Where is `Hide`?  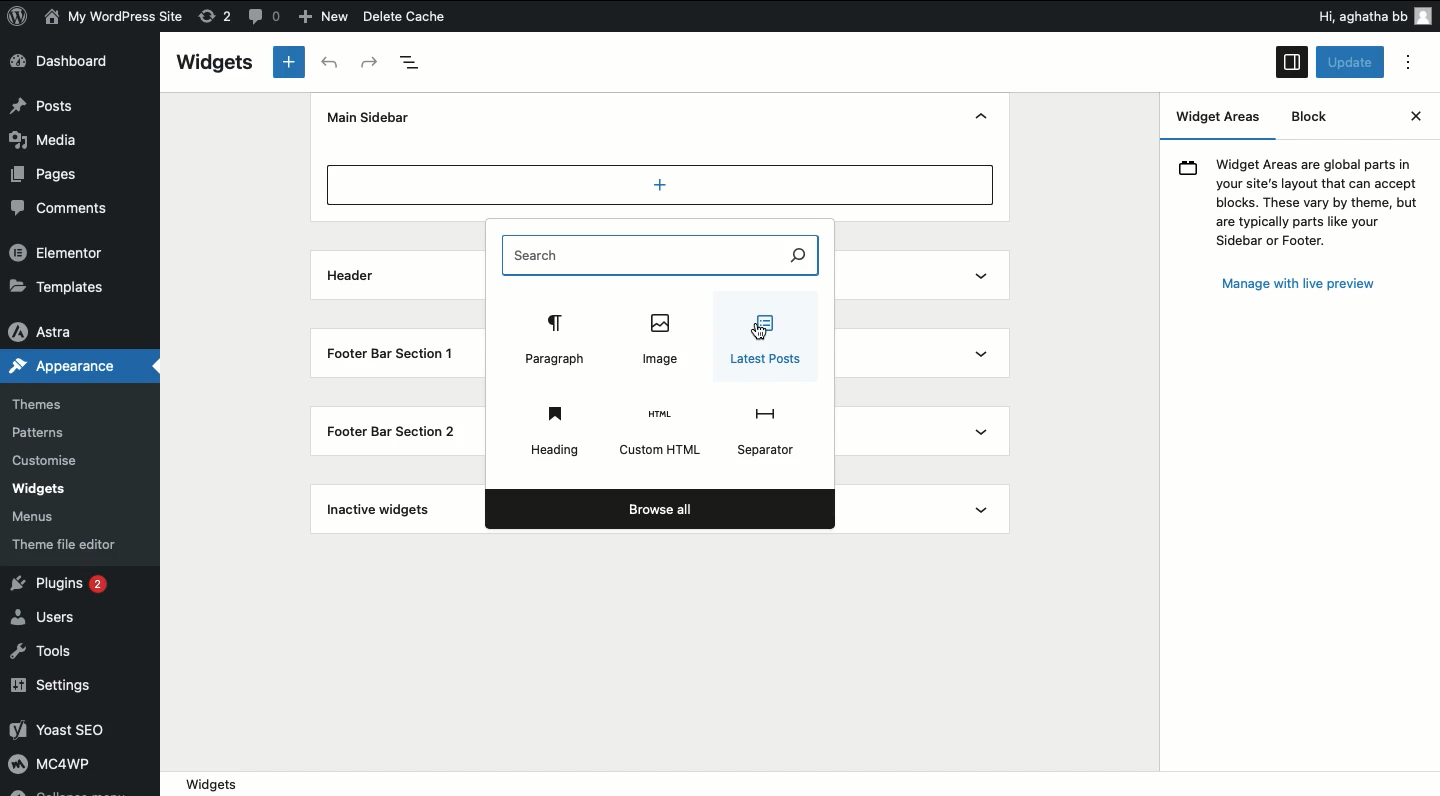
Hide is located at coordinates (981, 116).